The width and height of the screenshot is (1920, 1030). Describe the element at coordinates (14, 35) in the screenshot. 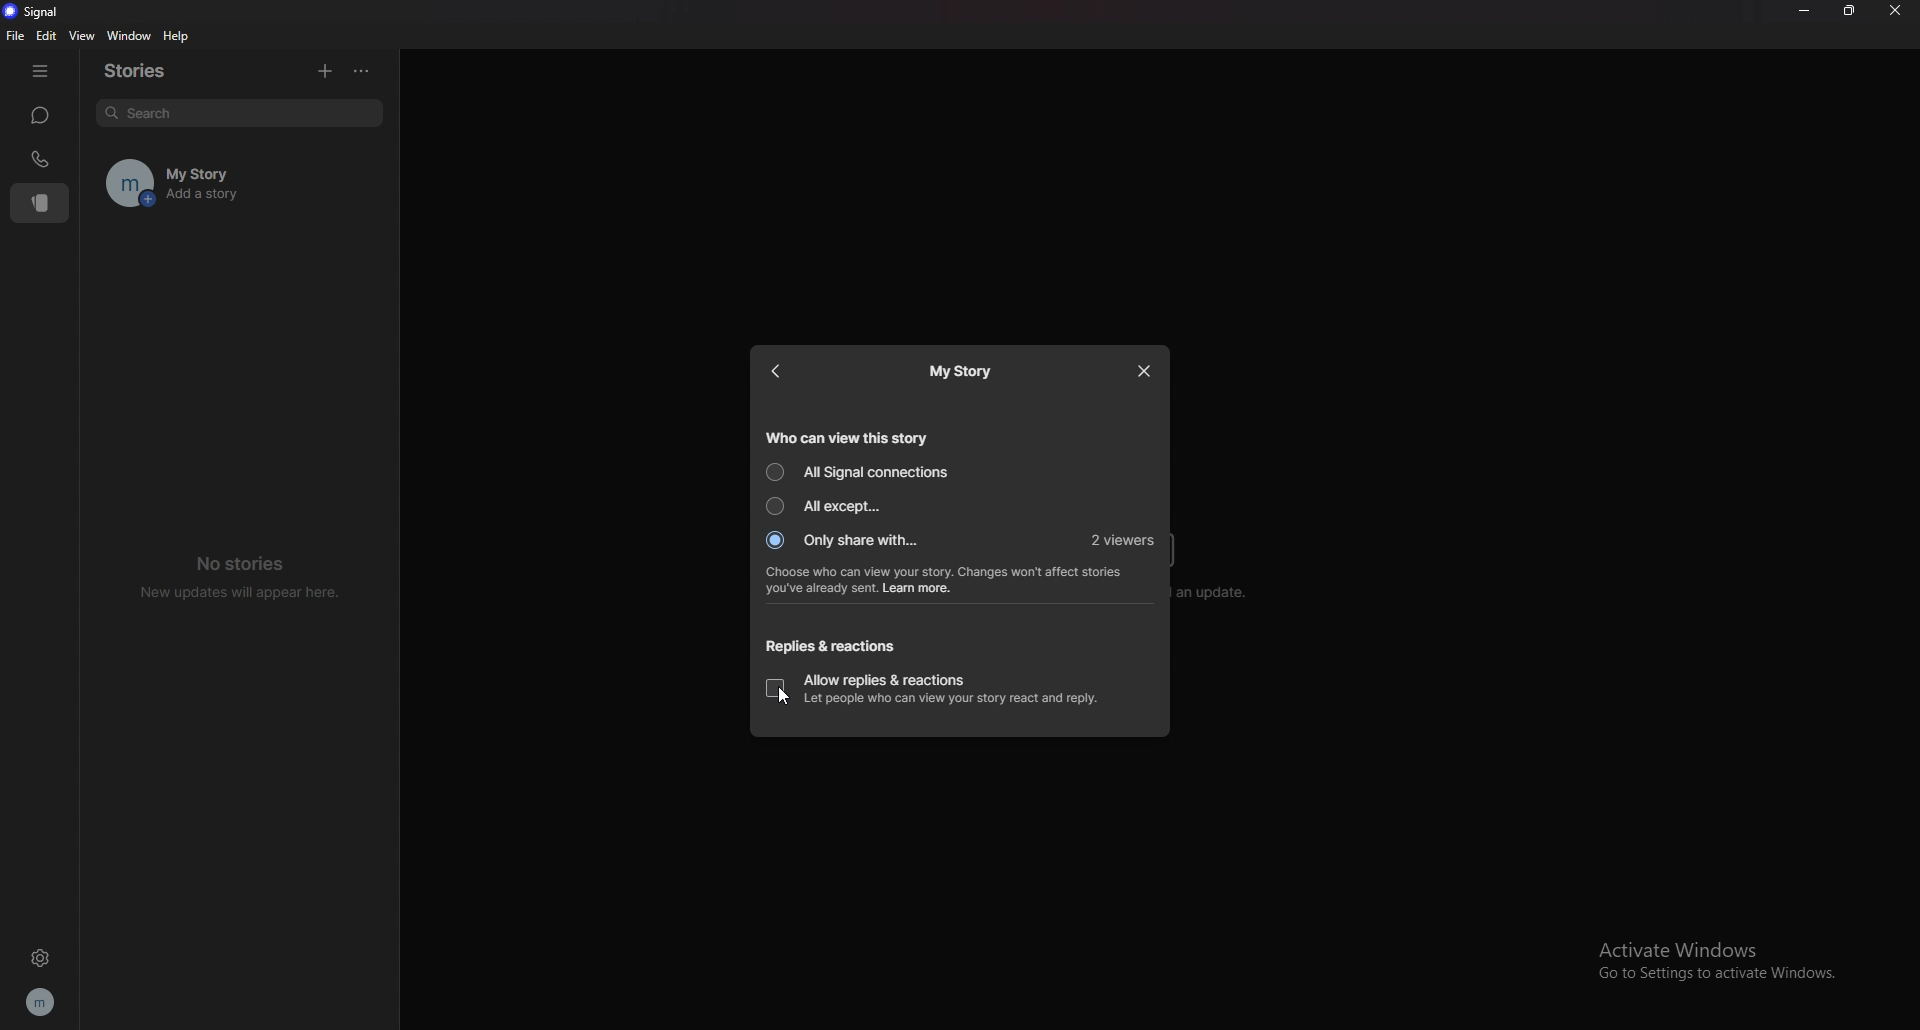

I see `file` at that location.